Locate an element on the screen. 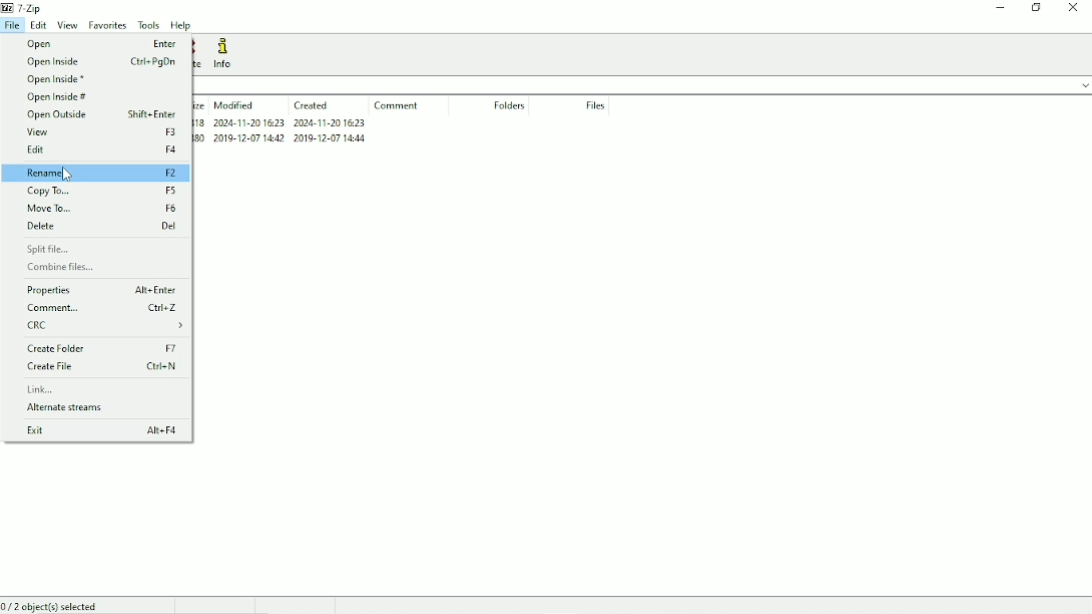  Open Outside is located at coordinates (105, 115).